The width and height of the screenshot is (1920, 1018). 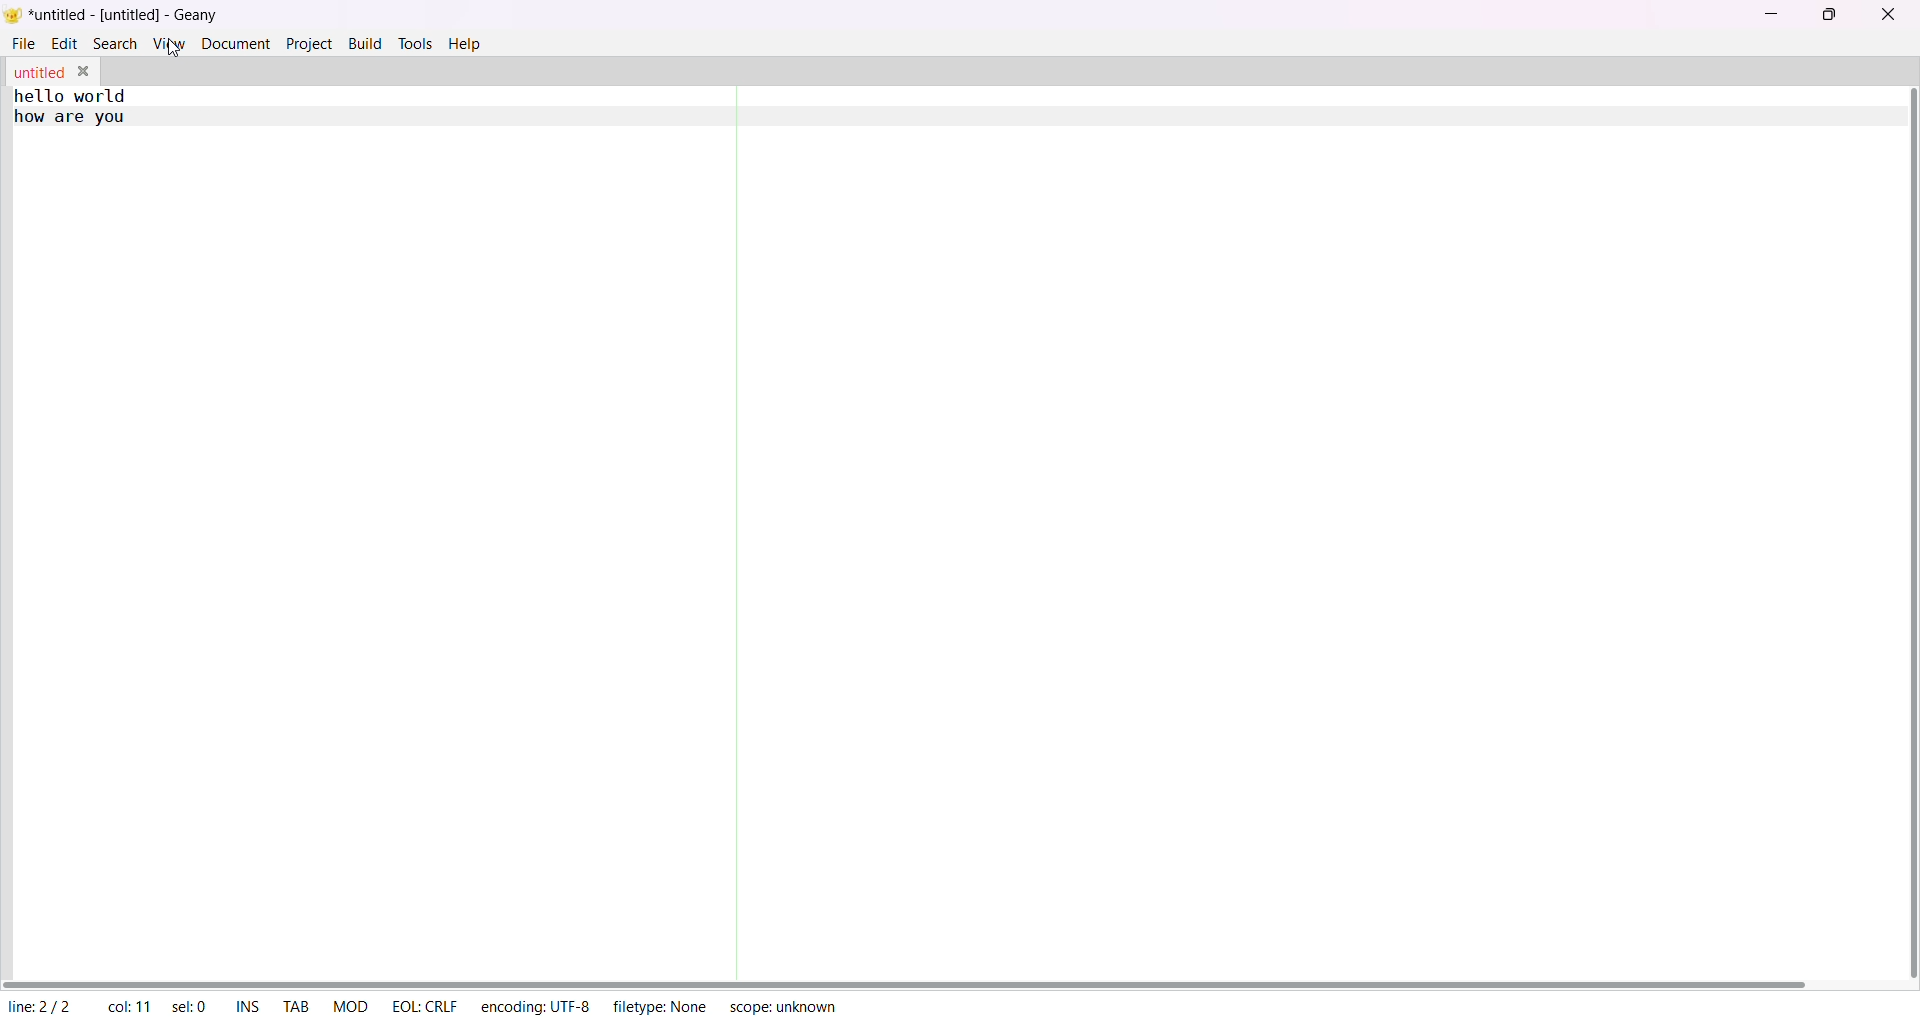 What do you see at coordinates (188, 1005) in the screenshot?
I see `selected` at bounding box center [188, 1005].